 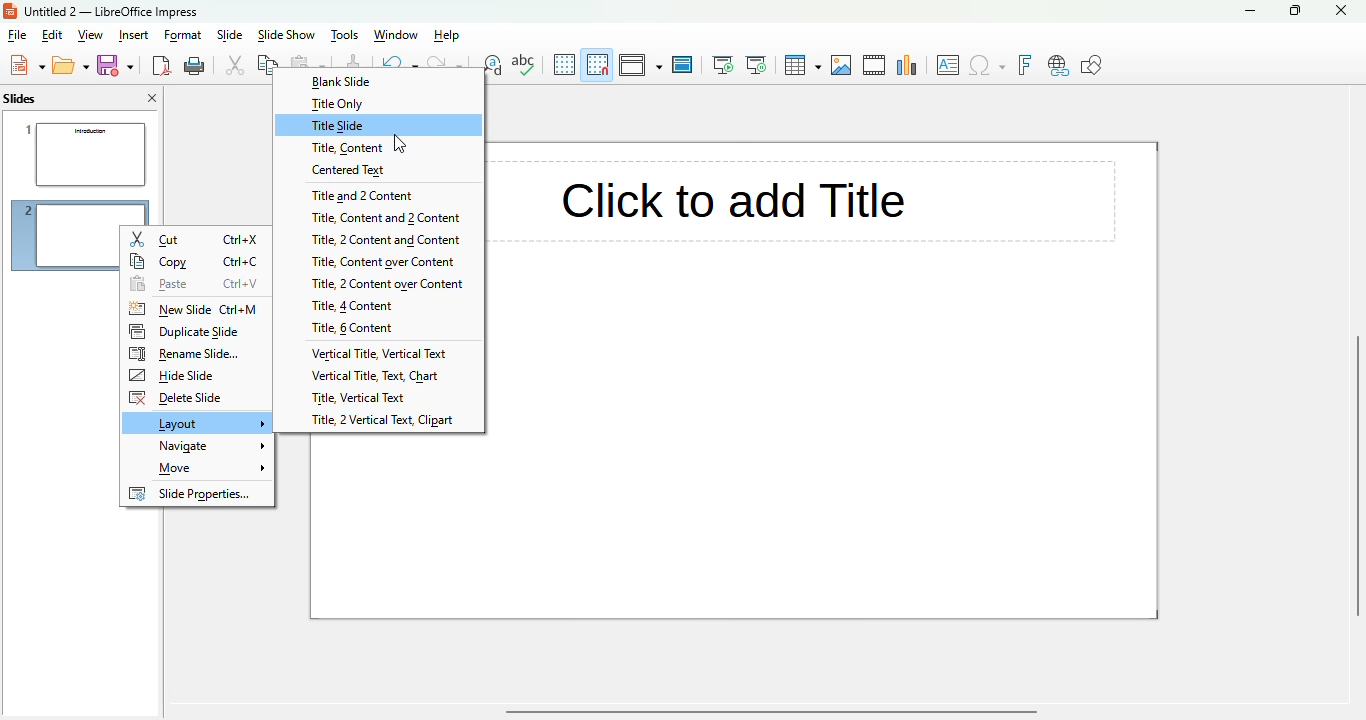 I want to click on edit, so click(x=52, y=35).